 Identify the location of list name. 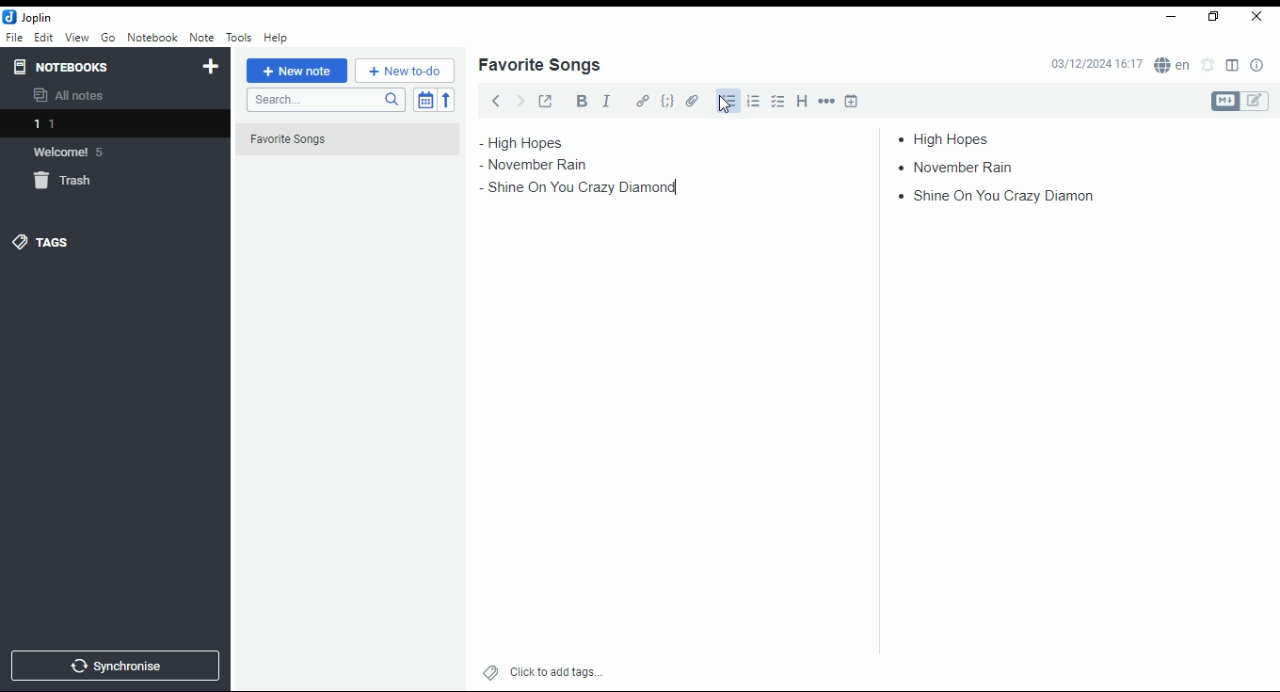
(539, 66).